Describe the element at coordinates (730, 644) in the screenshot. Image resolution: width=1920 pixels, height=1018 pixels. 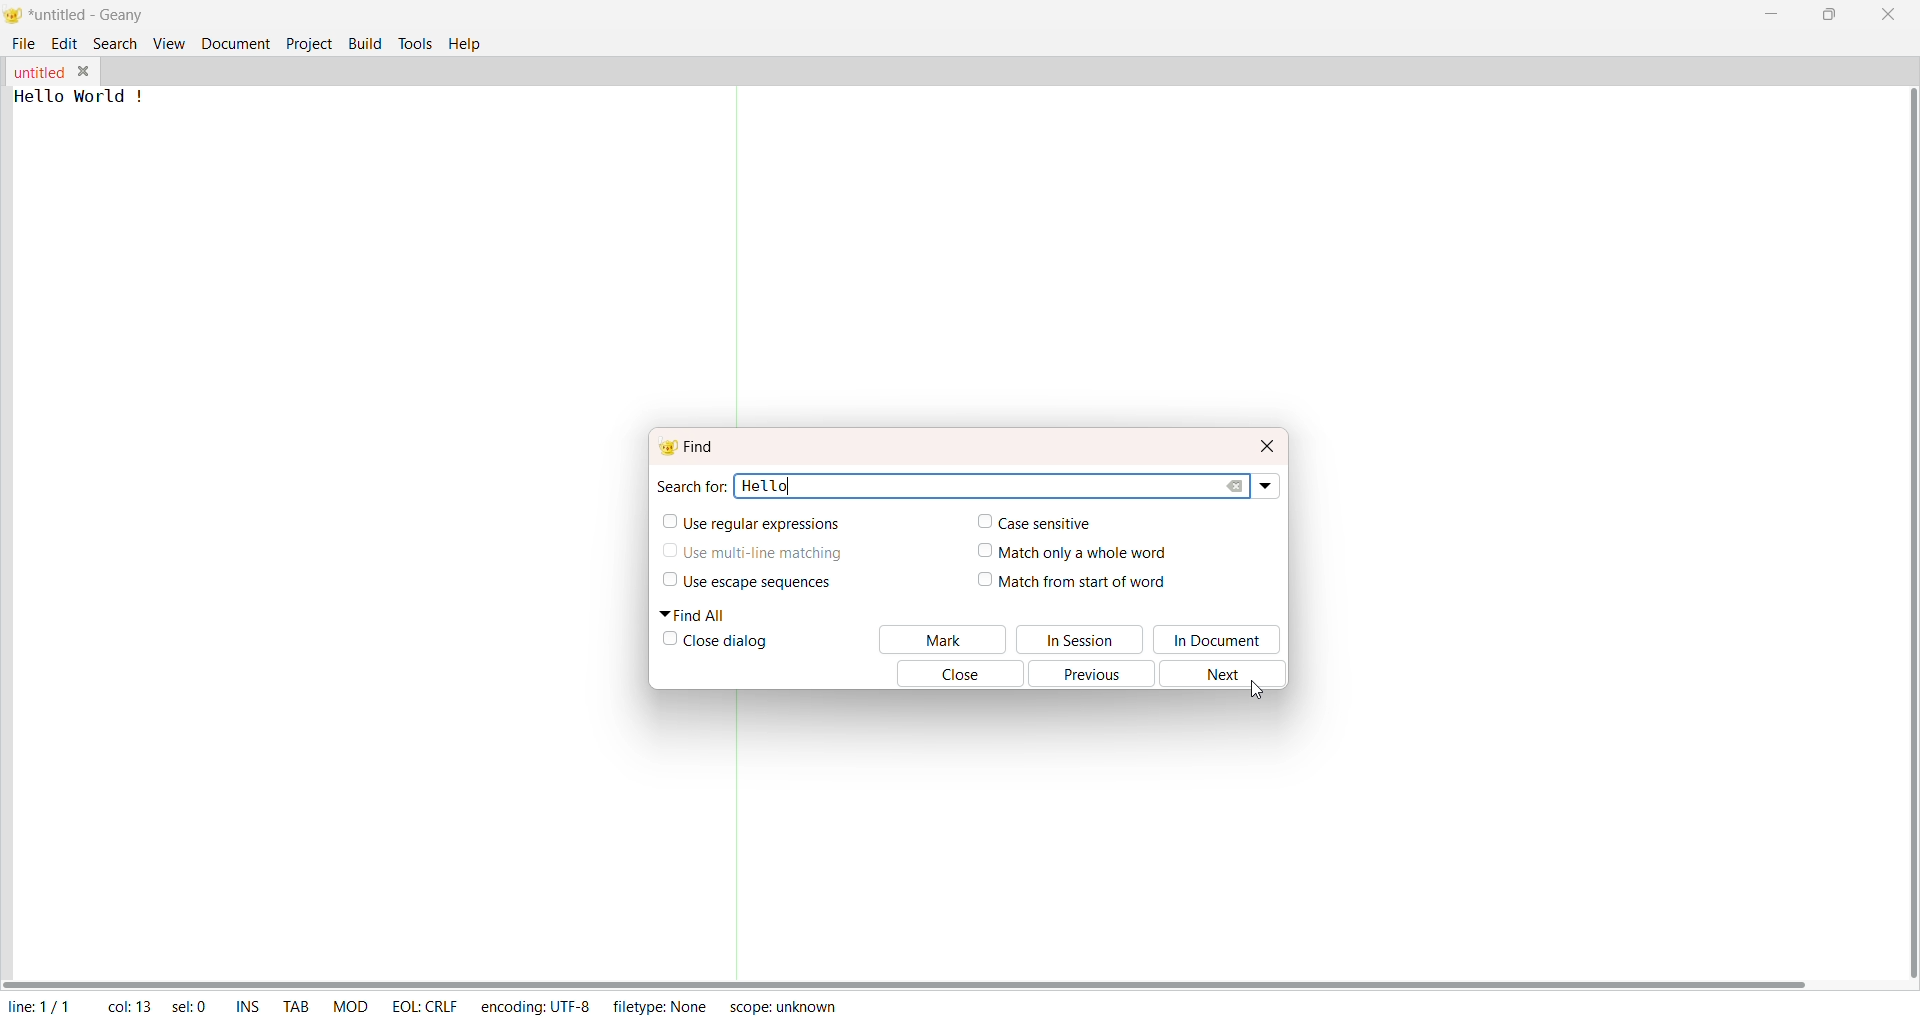
I see `Close Dialog` at that location.